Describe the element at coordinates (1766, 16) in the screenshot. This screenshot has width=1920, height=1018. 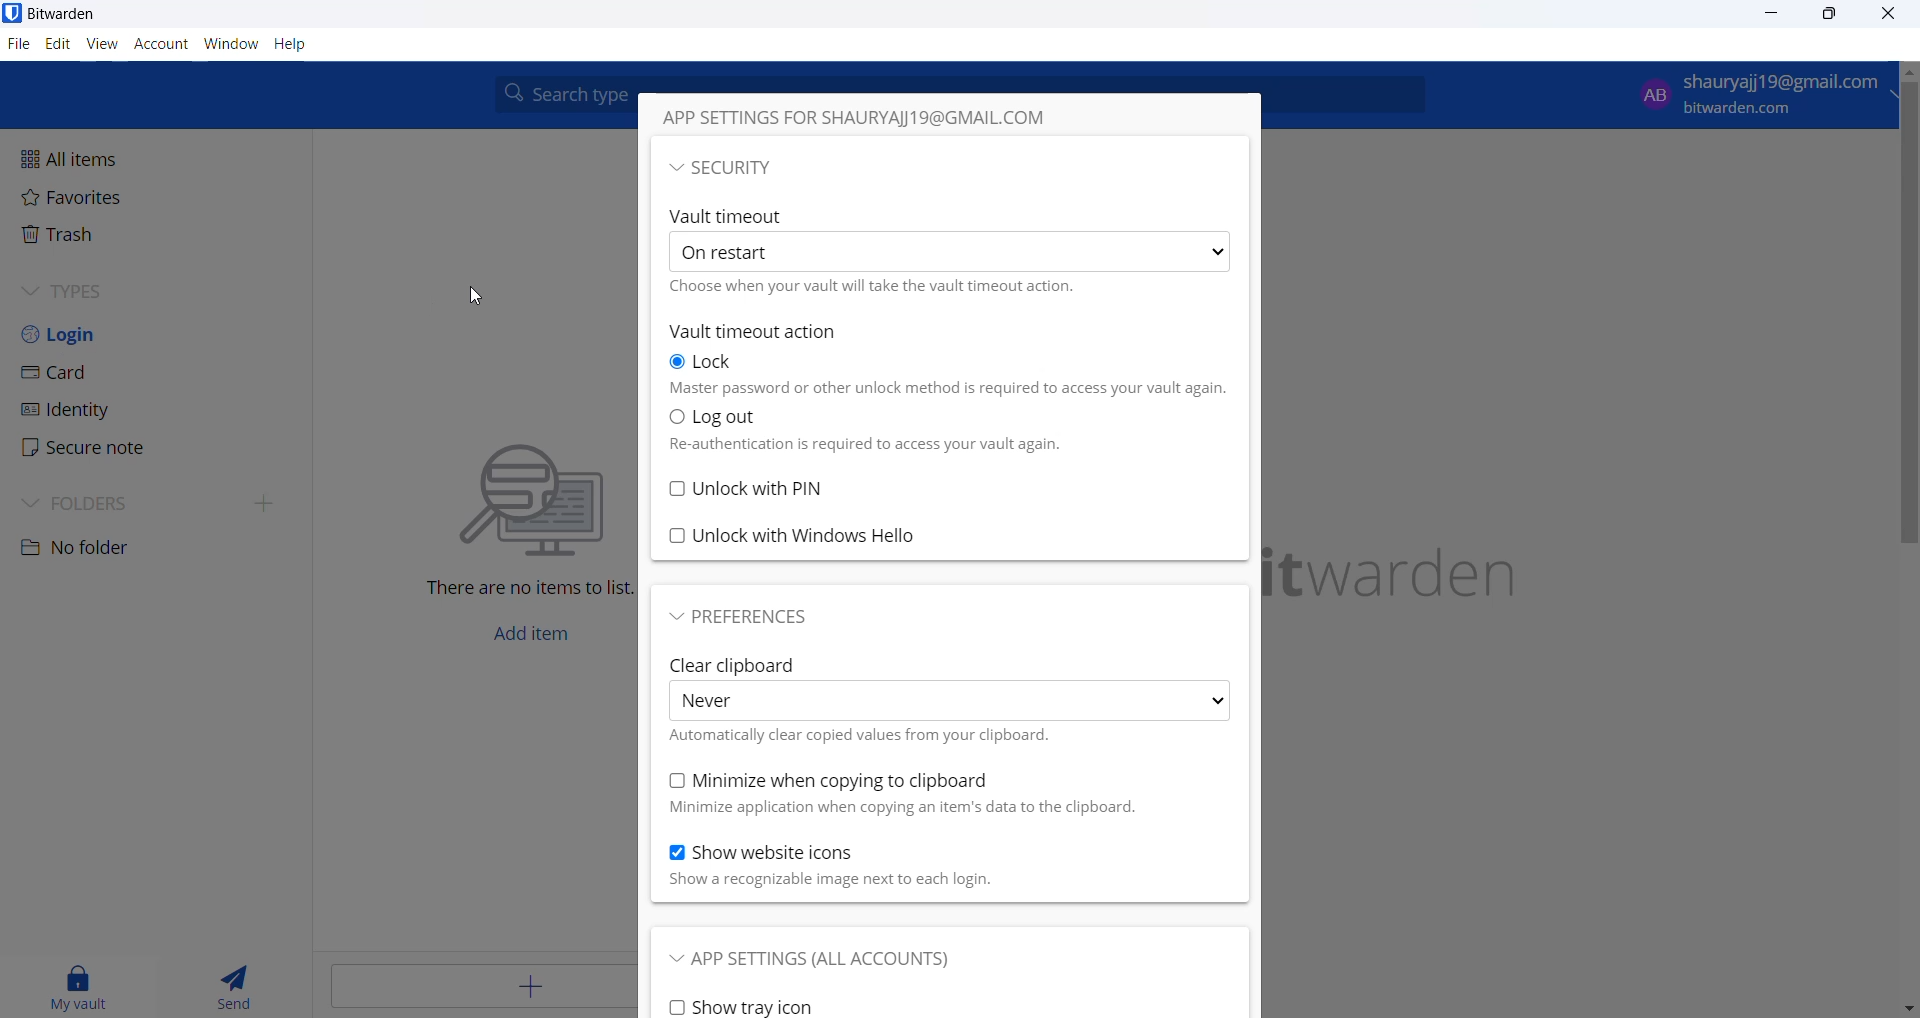
I see `minimize` at that location.